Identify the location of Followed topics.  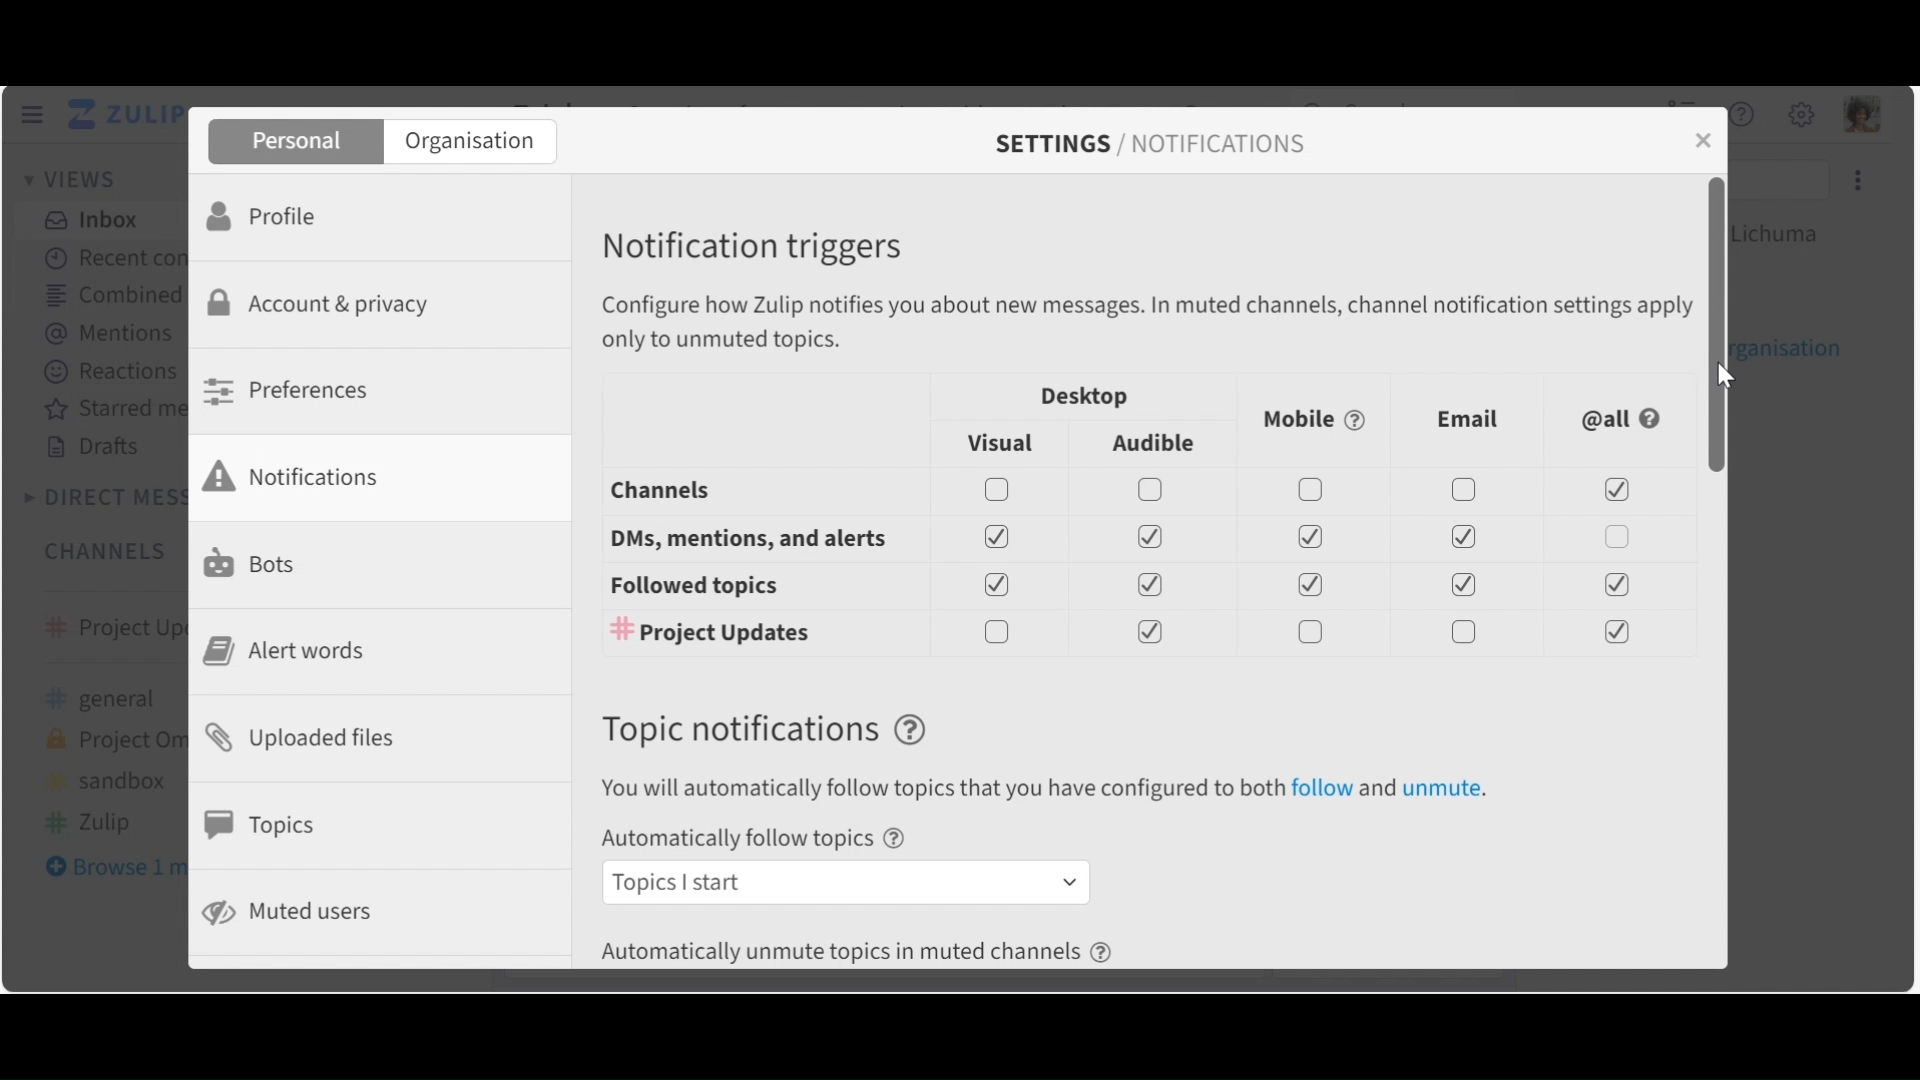
(1130, 587).